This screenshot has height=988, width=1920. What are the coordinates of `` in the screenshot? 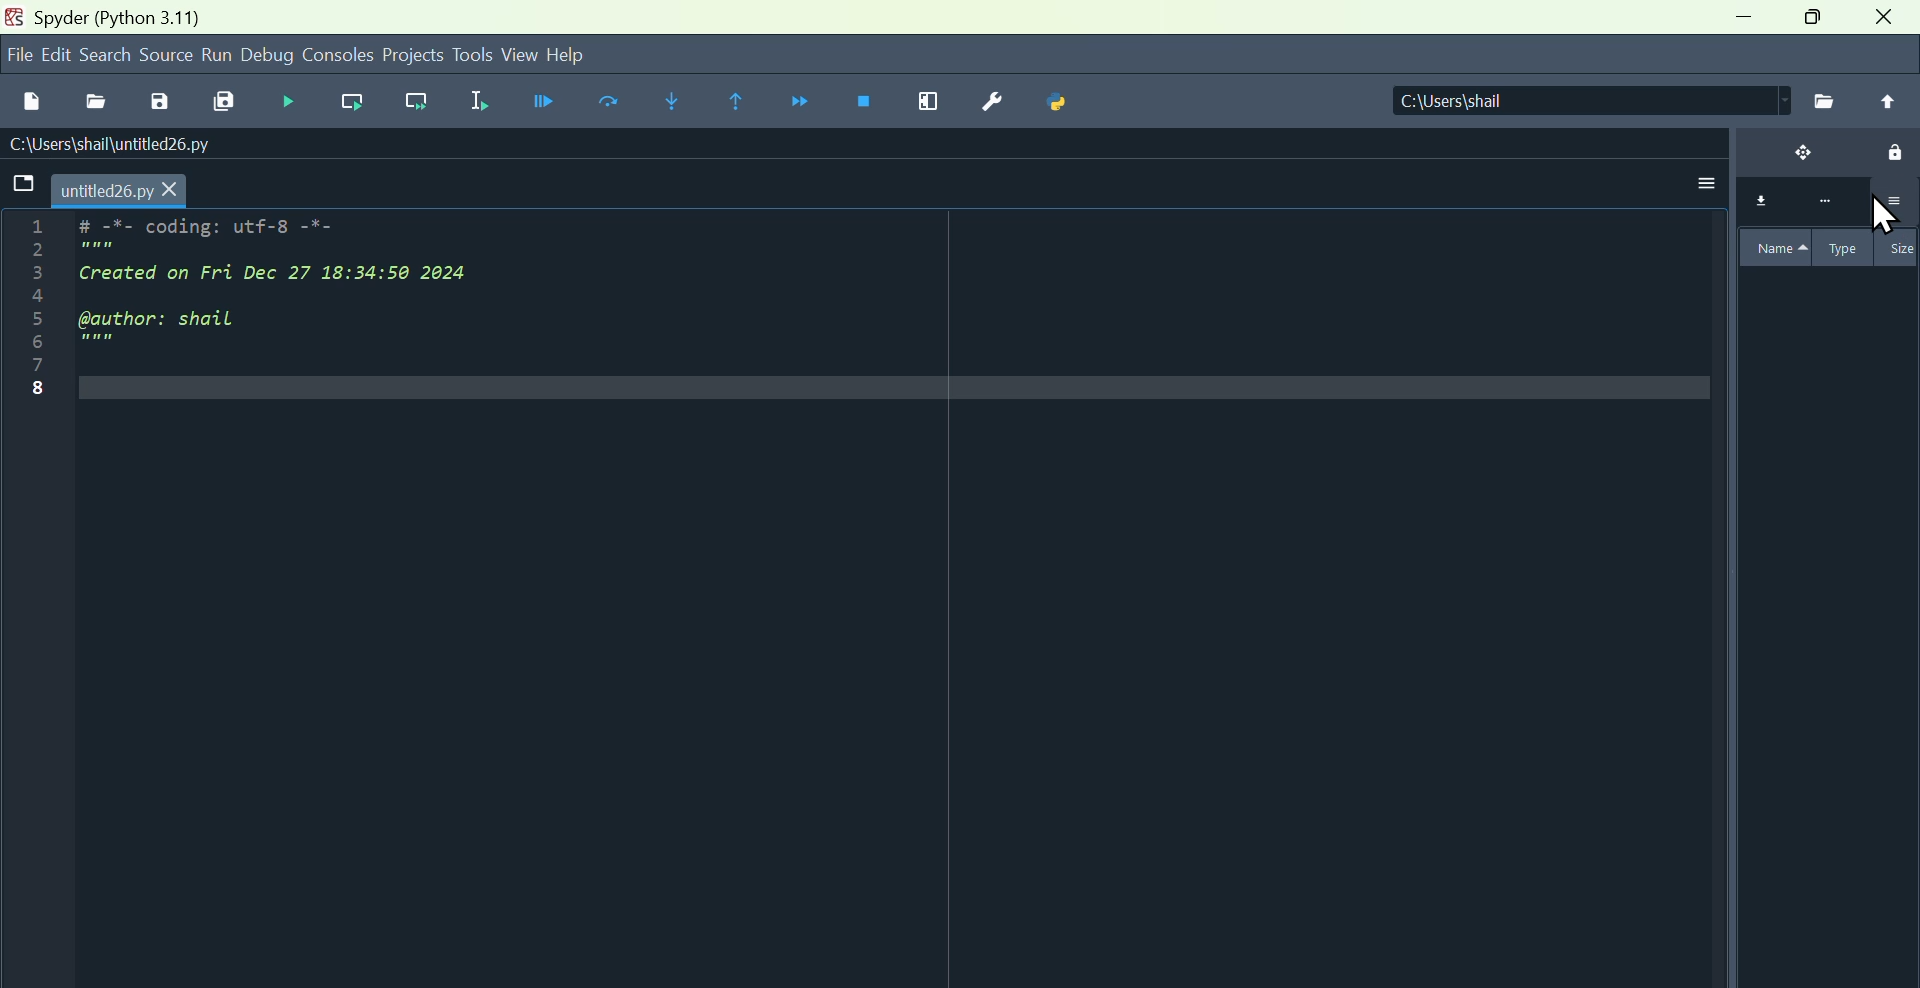 It's located at (116, 16).